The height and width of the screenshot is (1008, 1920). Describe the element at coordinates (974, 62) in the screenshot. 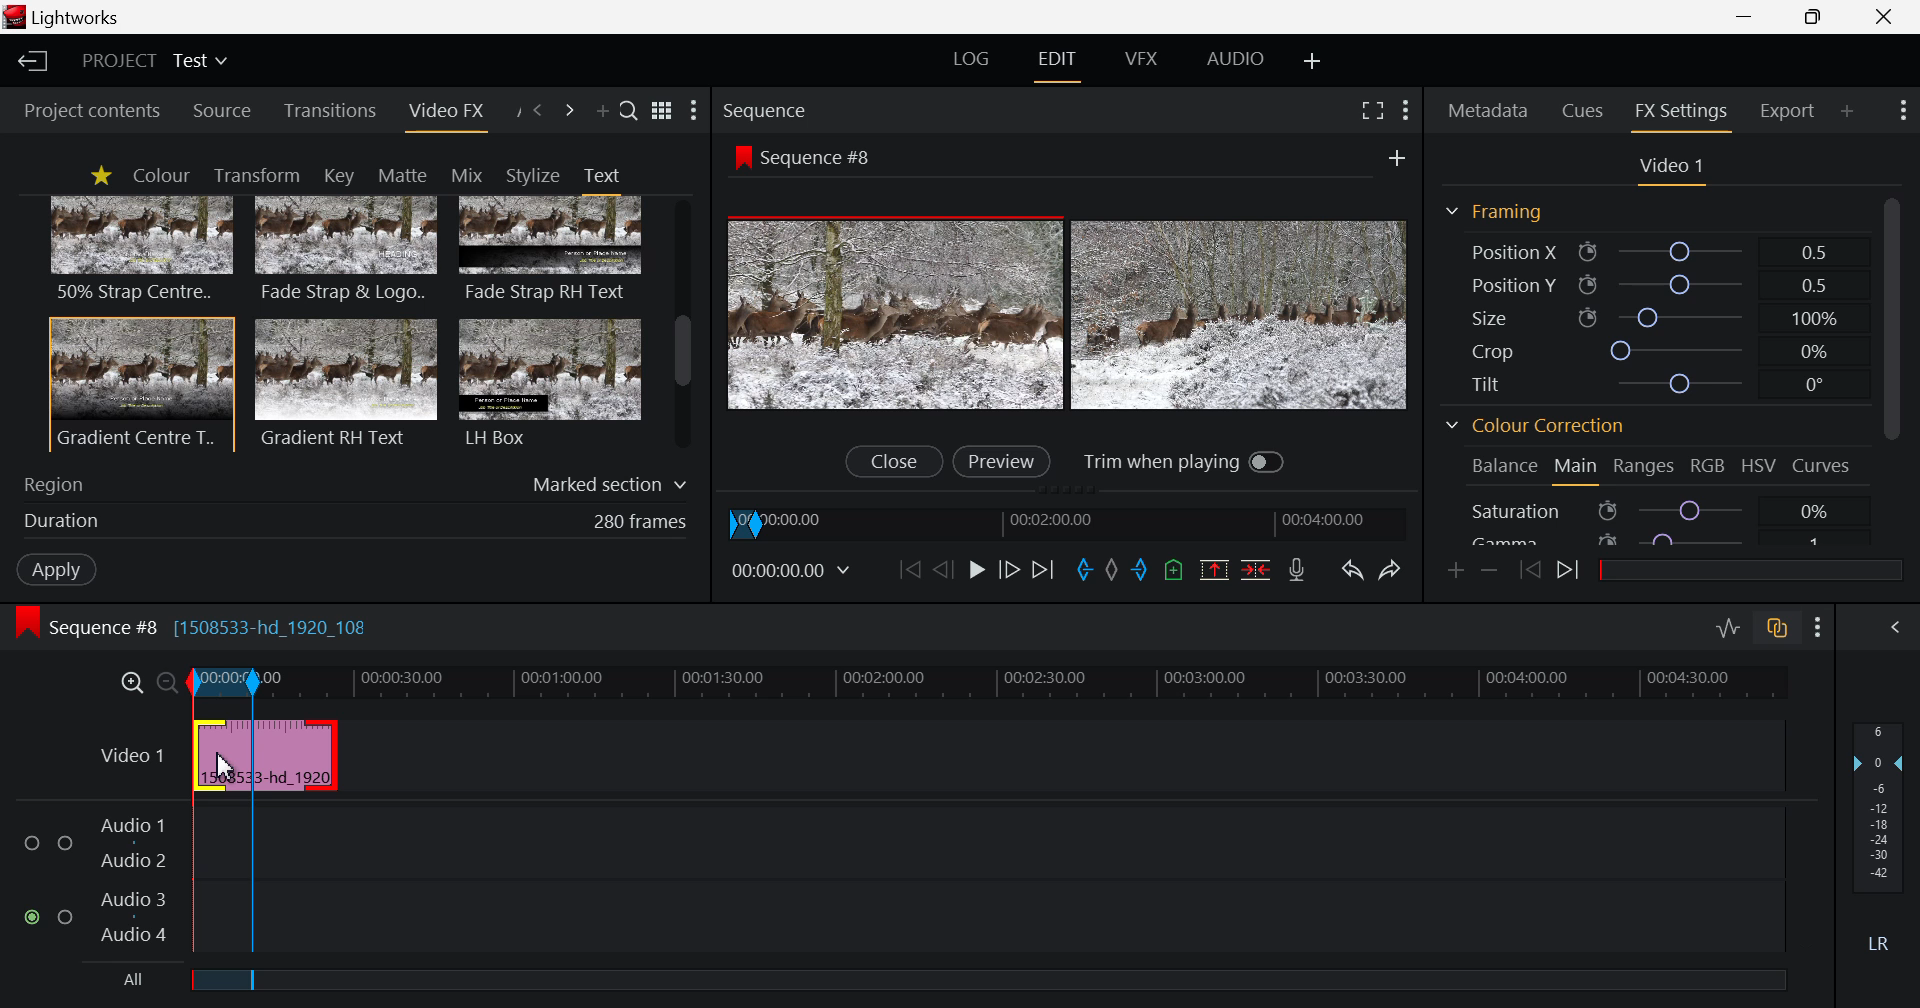

I see `LOG Layout` at that location.